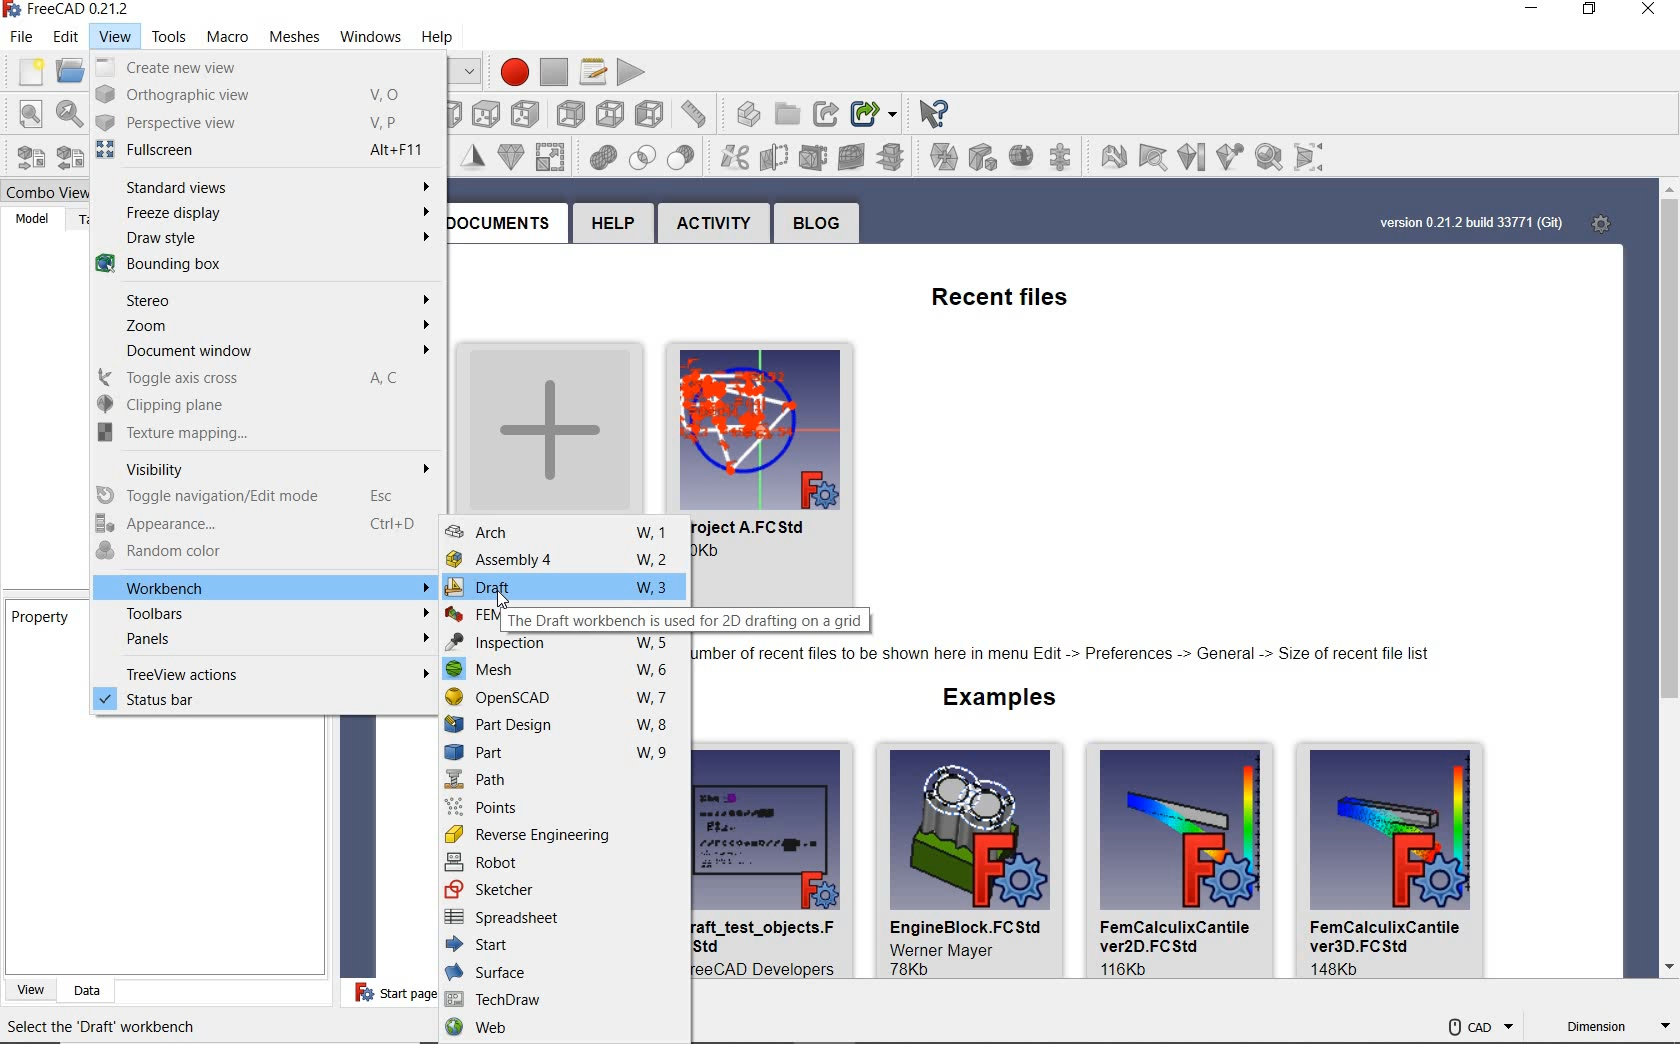  What do you see at coordinates (563, 698) in the screenshot?
I see `openscad` at bounding box center [563, 698].